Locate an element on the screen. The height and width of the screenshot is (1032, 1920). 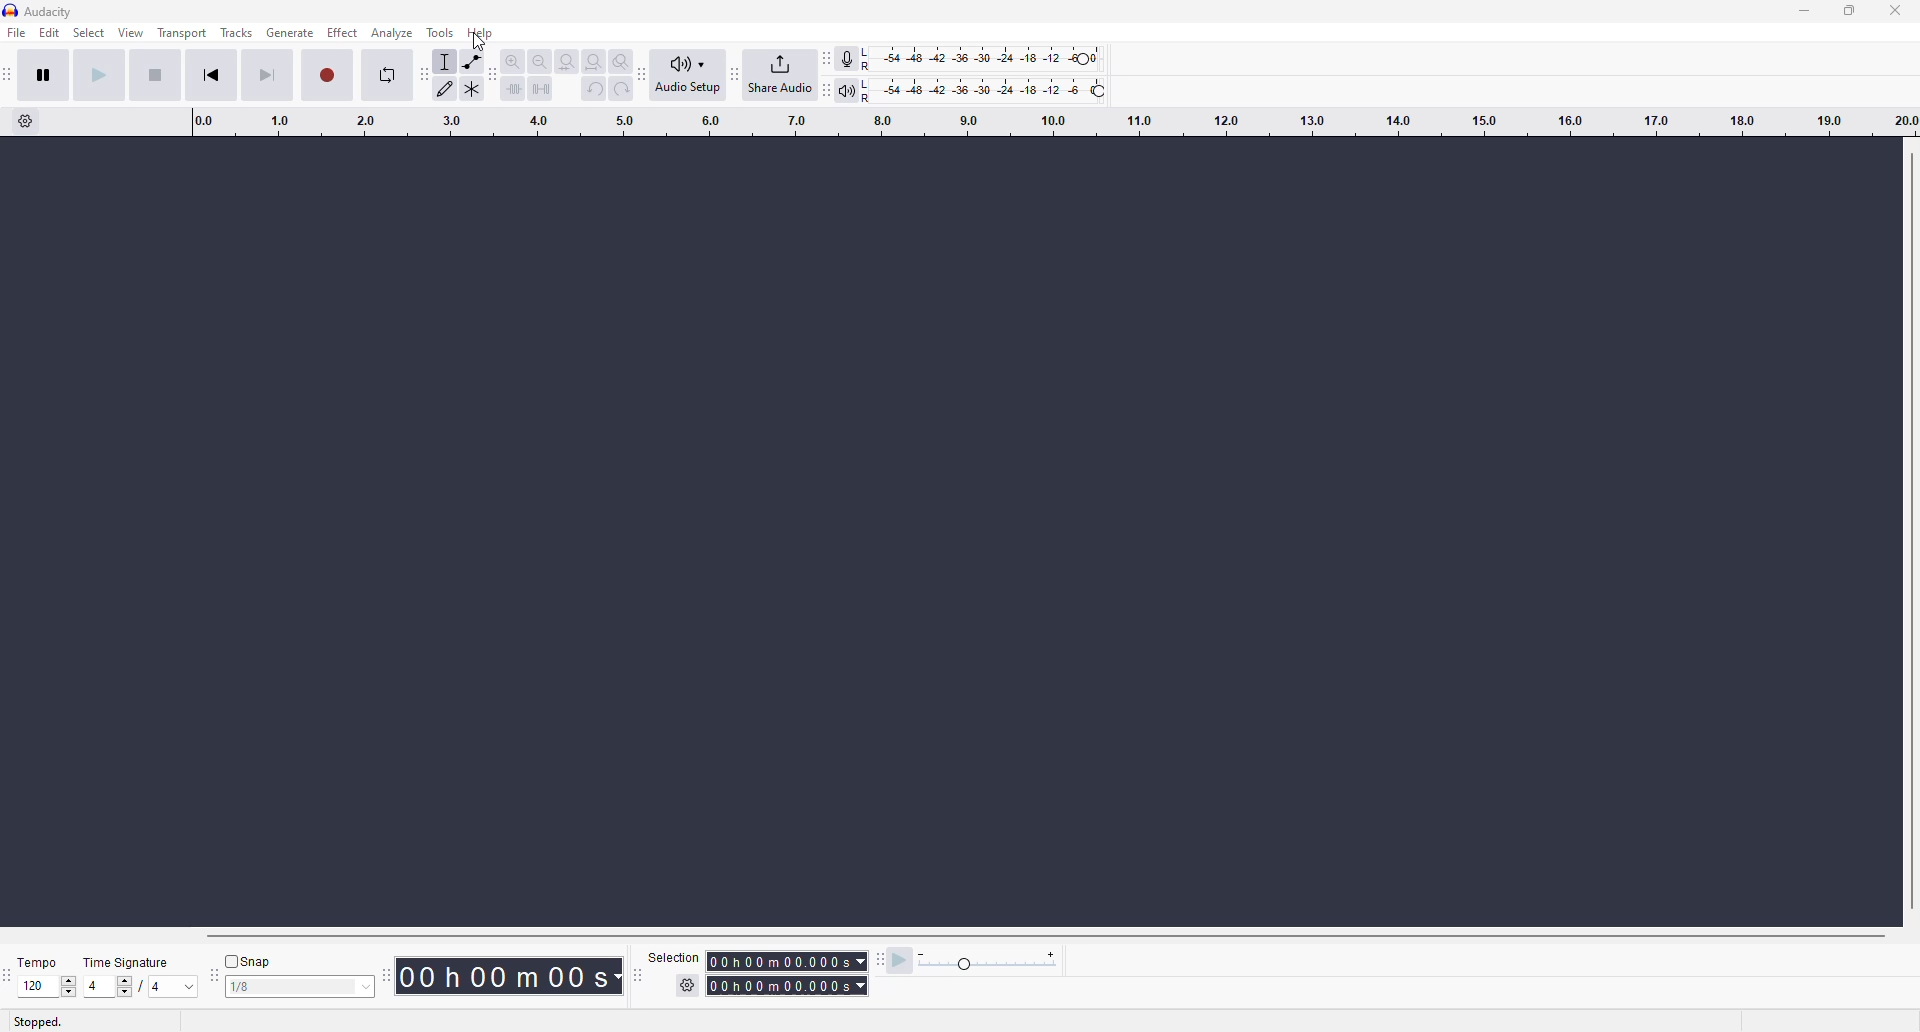
PLAYBACK SPEED is located at coordinates (991, 963).